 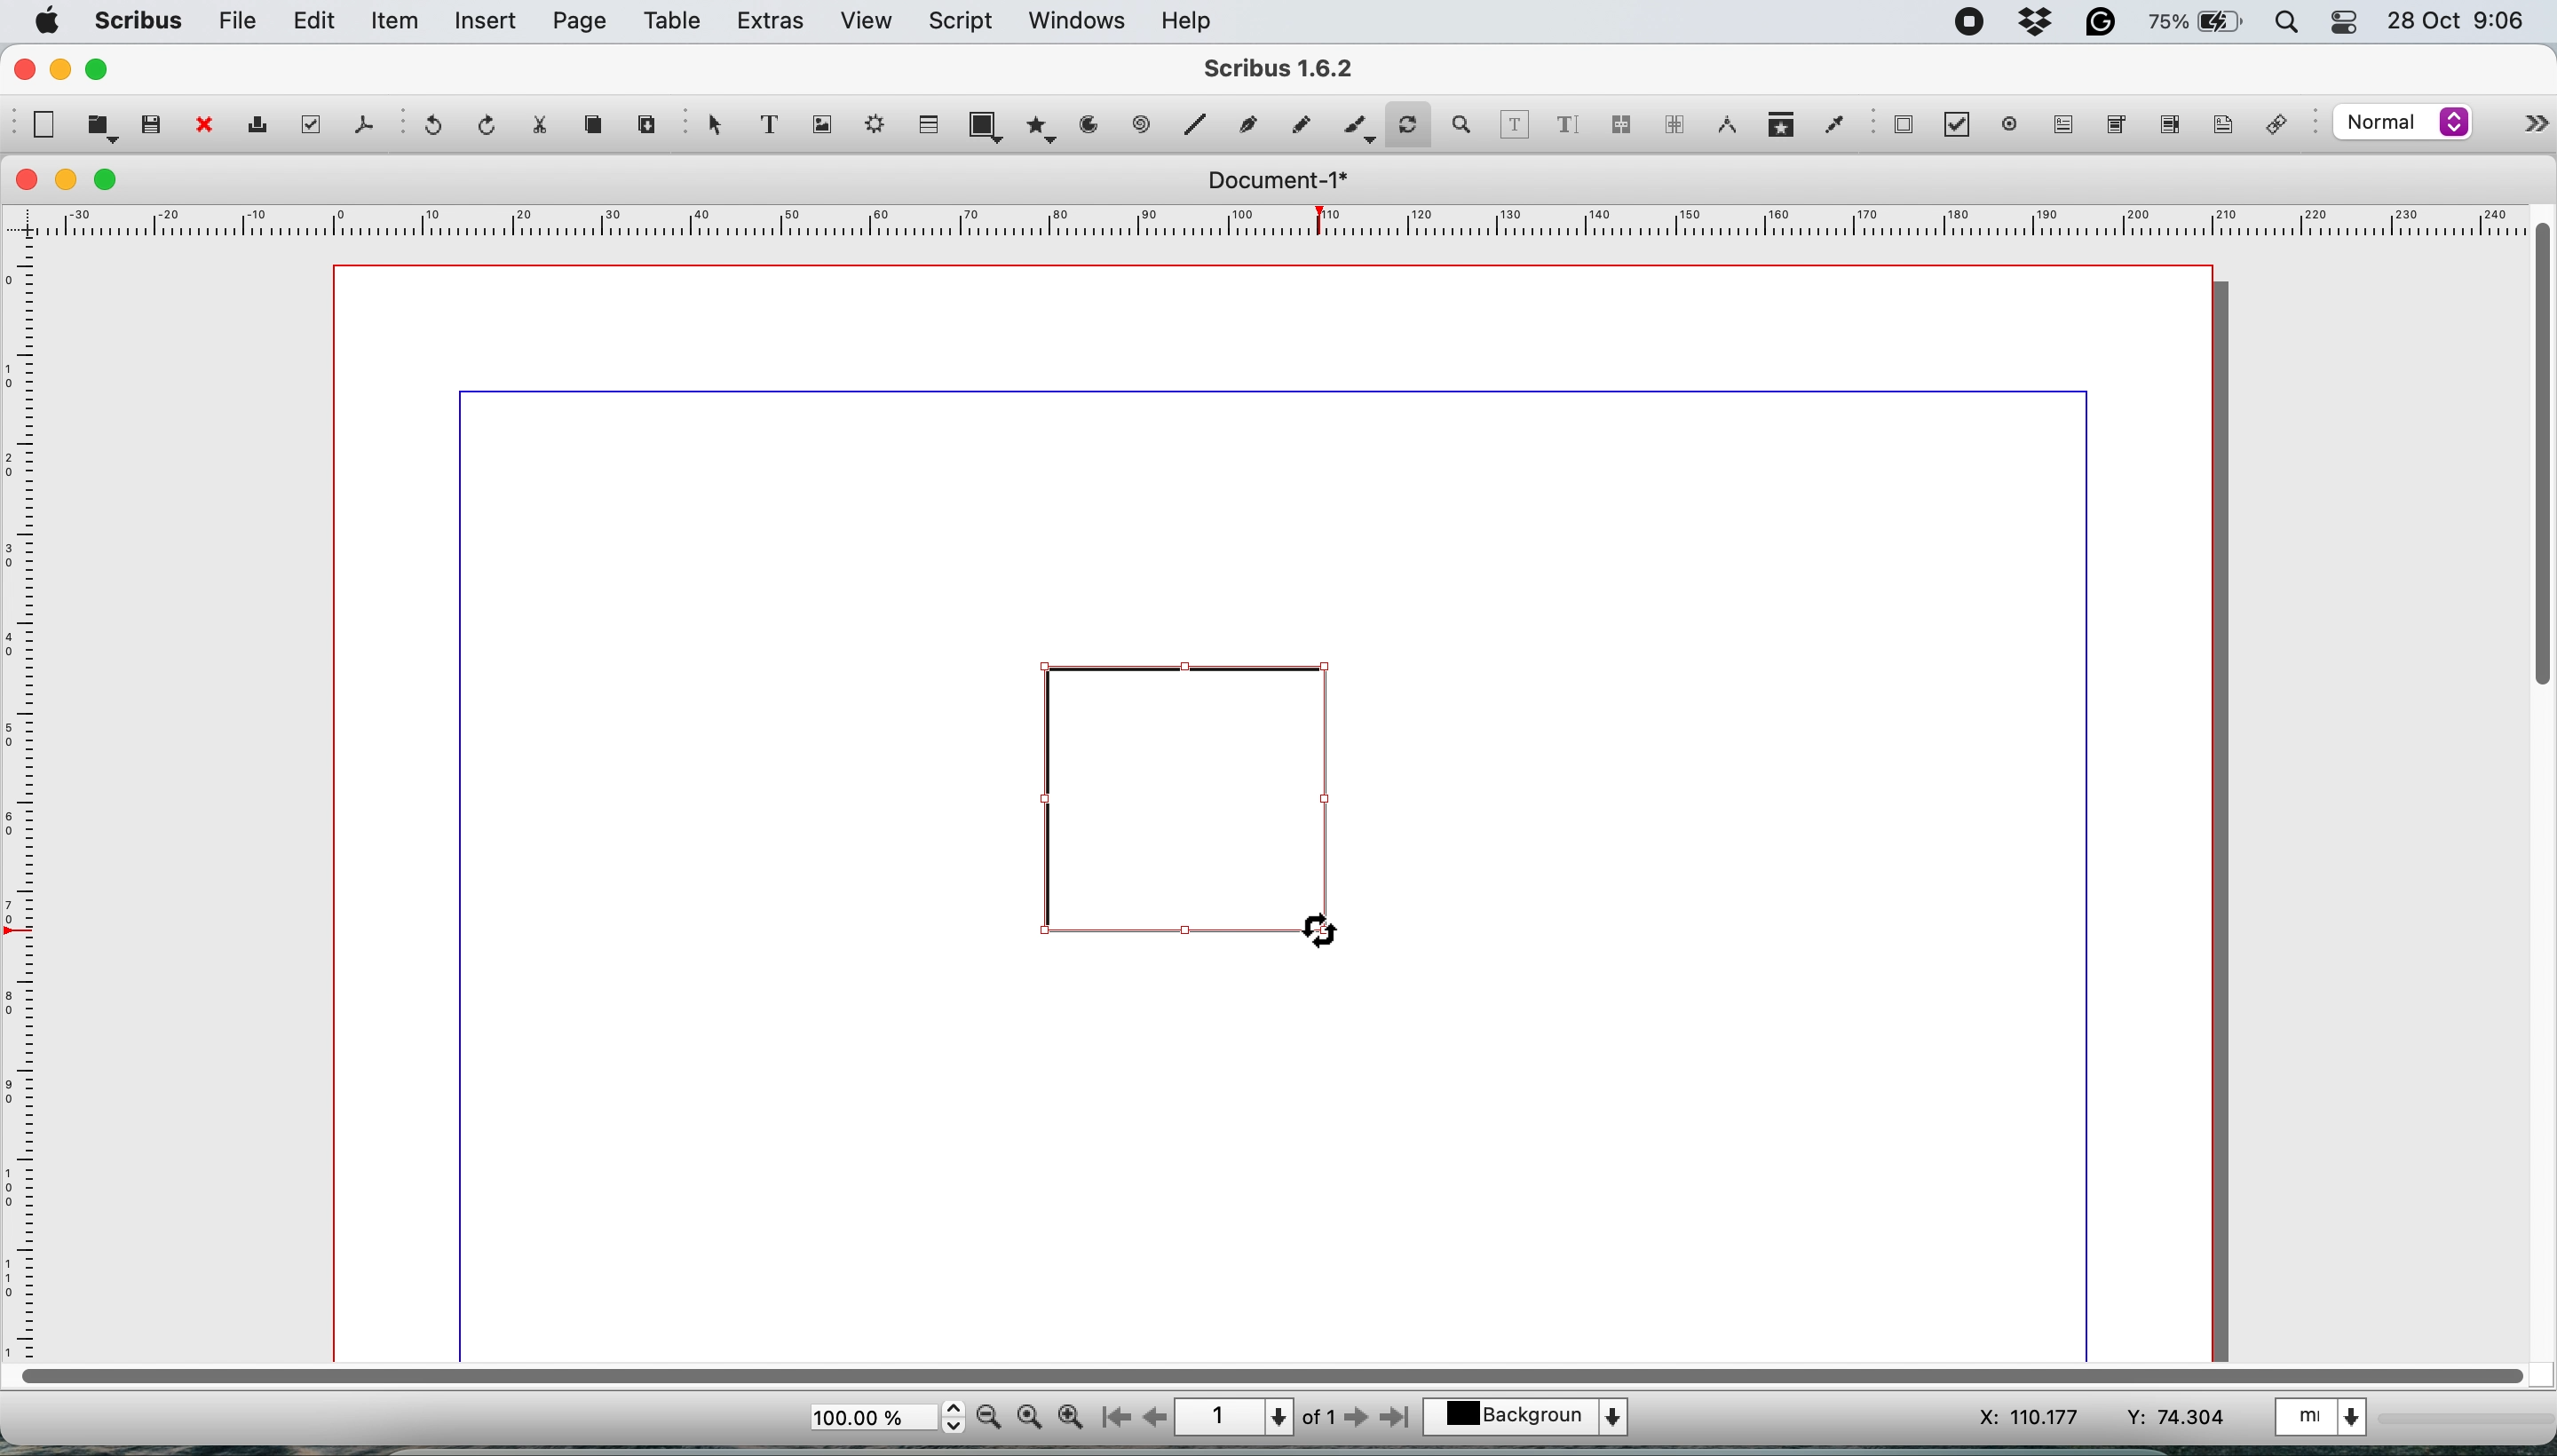 What do you see at coordinates (2451, 20) in the screenshot?
I see `28 Oct 9:06` at bounding box center [2451, 20].